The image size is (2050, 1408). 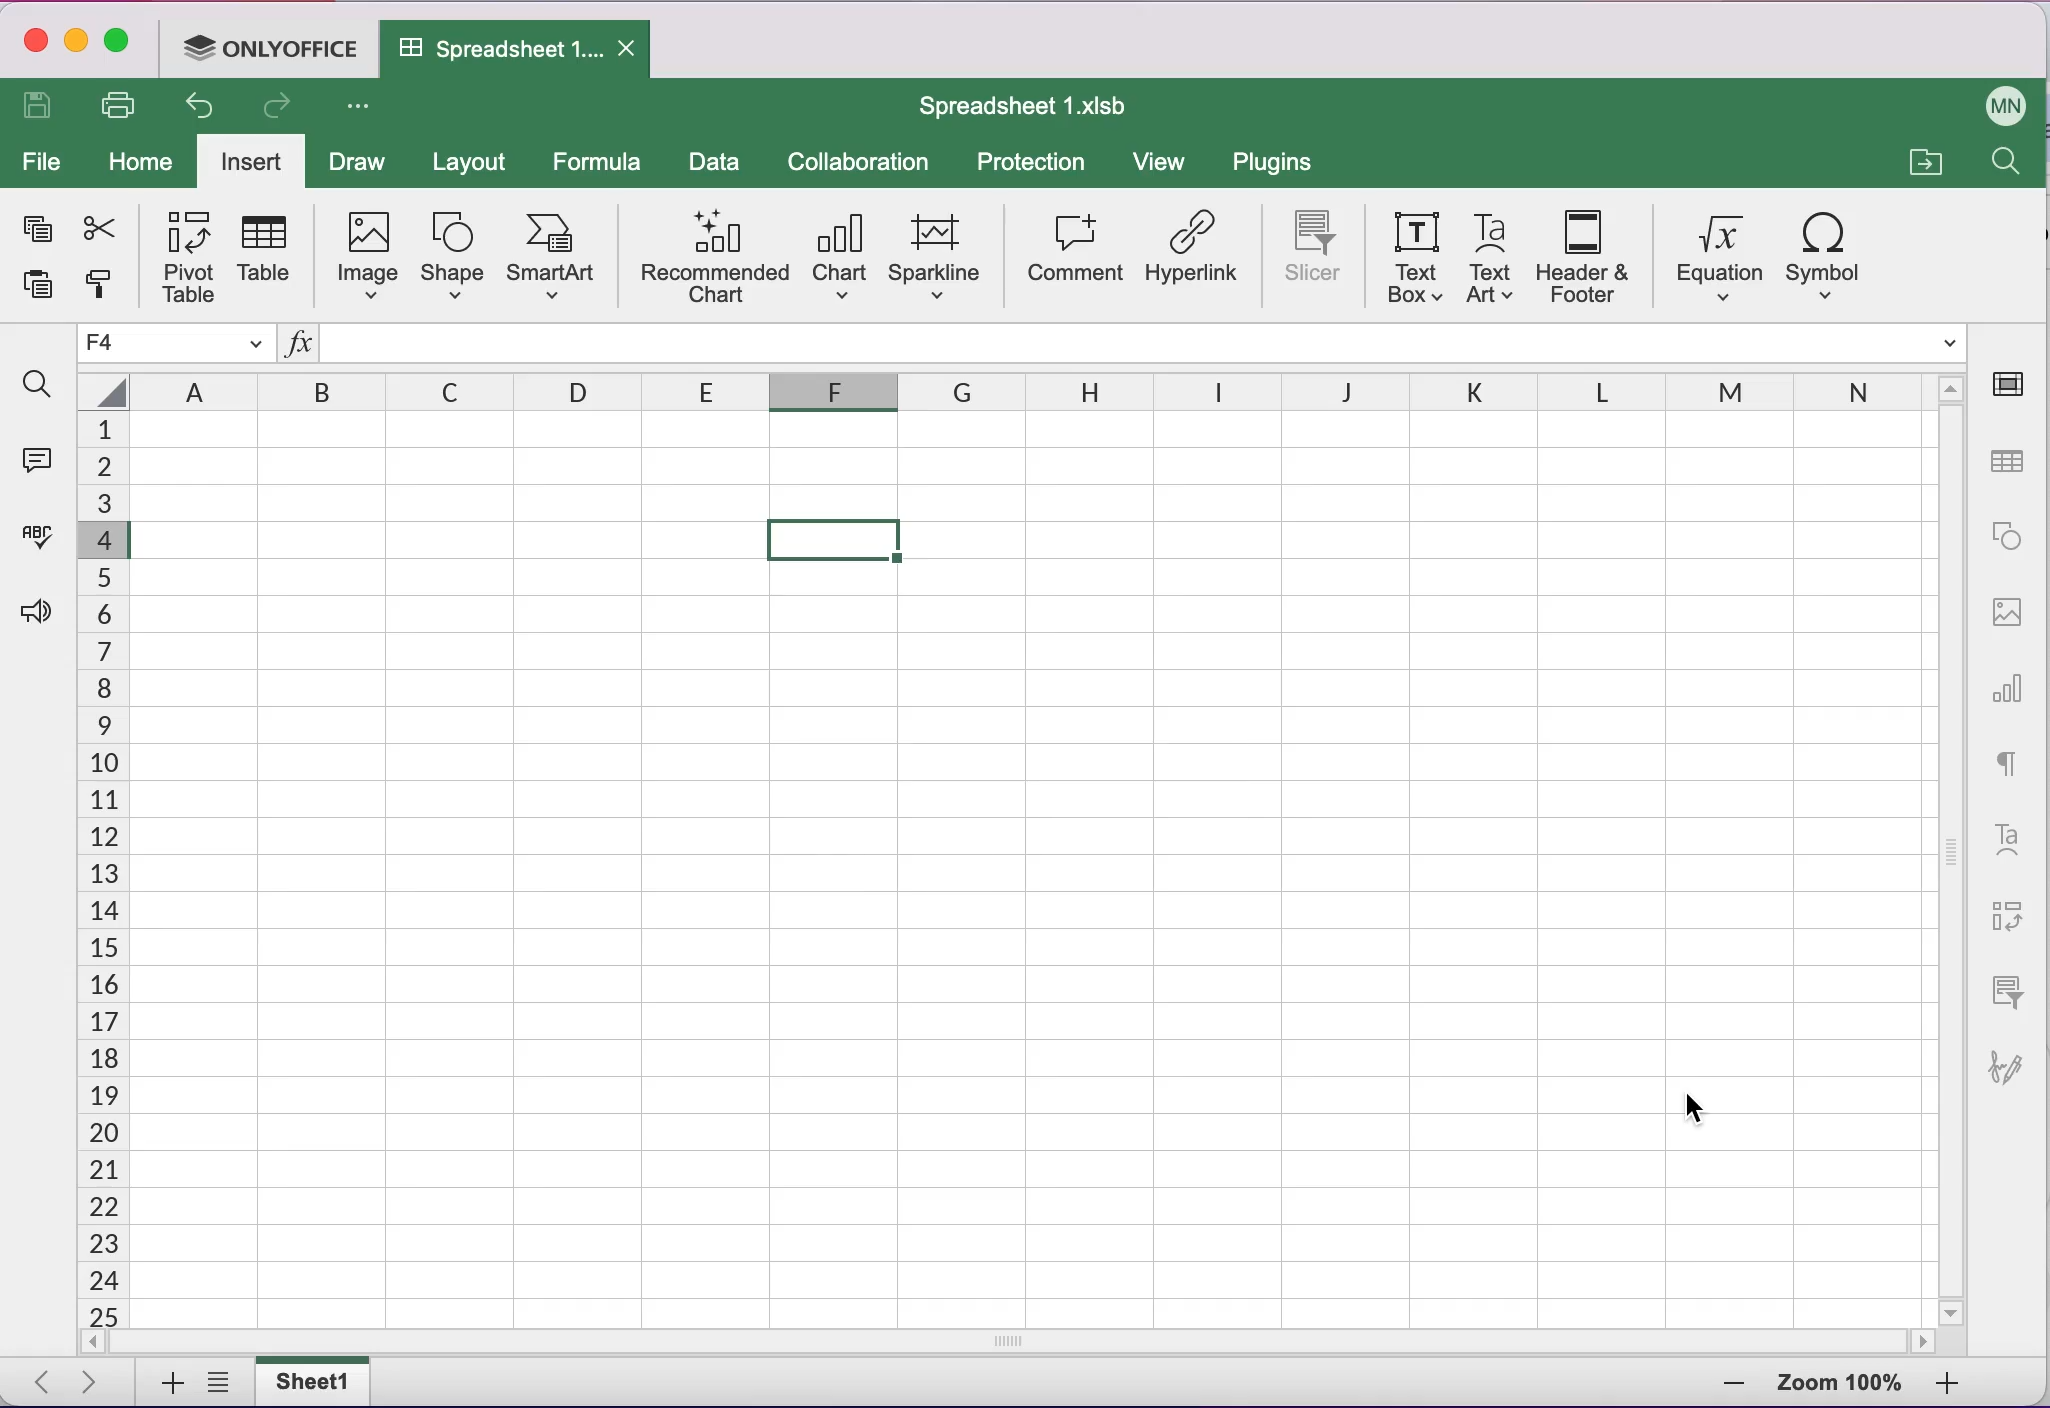 What do you see at coordinates (1037, 110) in the screenshot?
I see `spreadsheet 1.xlsx` at bounding box center [1037, 110].